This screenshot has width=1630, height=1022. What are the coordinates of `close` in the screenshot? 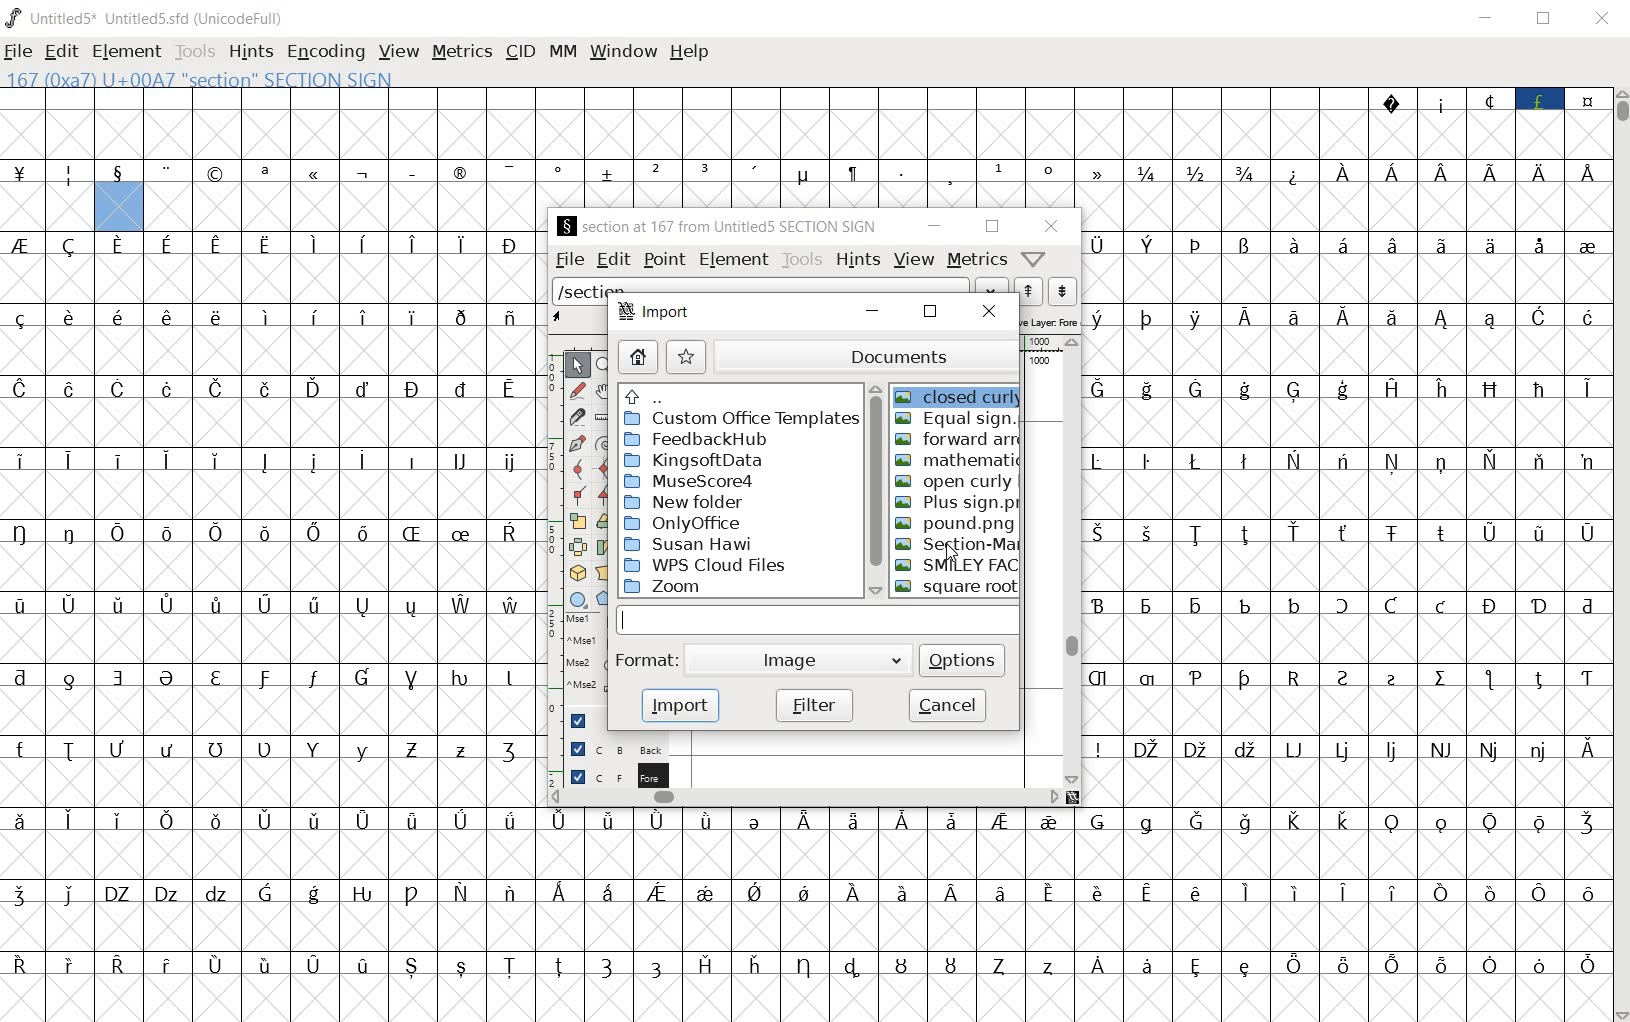 It's located at (991, 312).